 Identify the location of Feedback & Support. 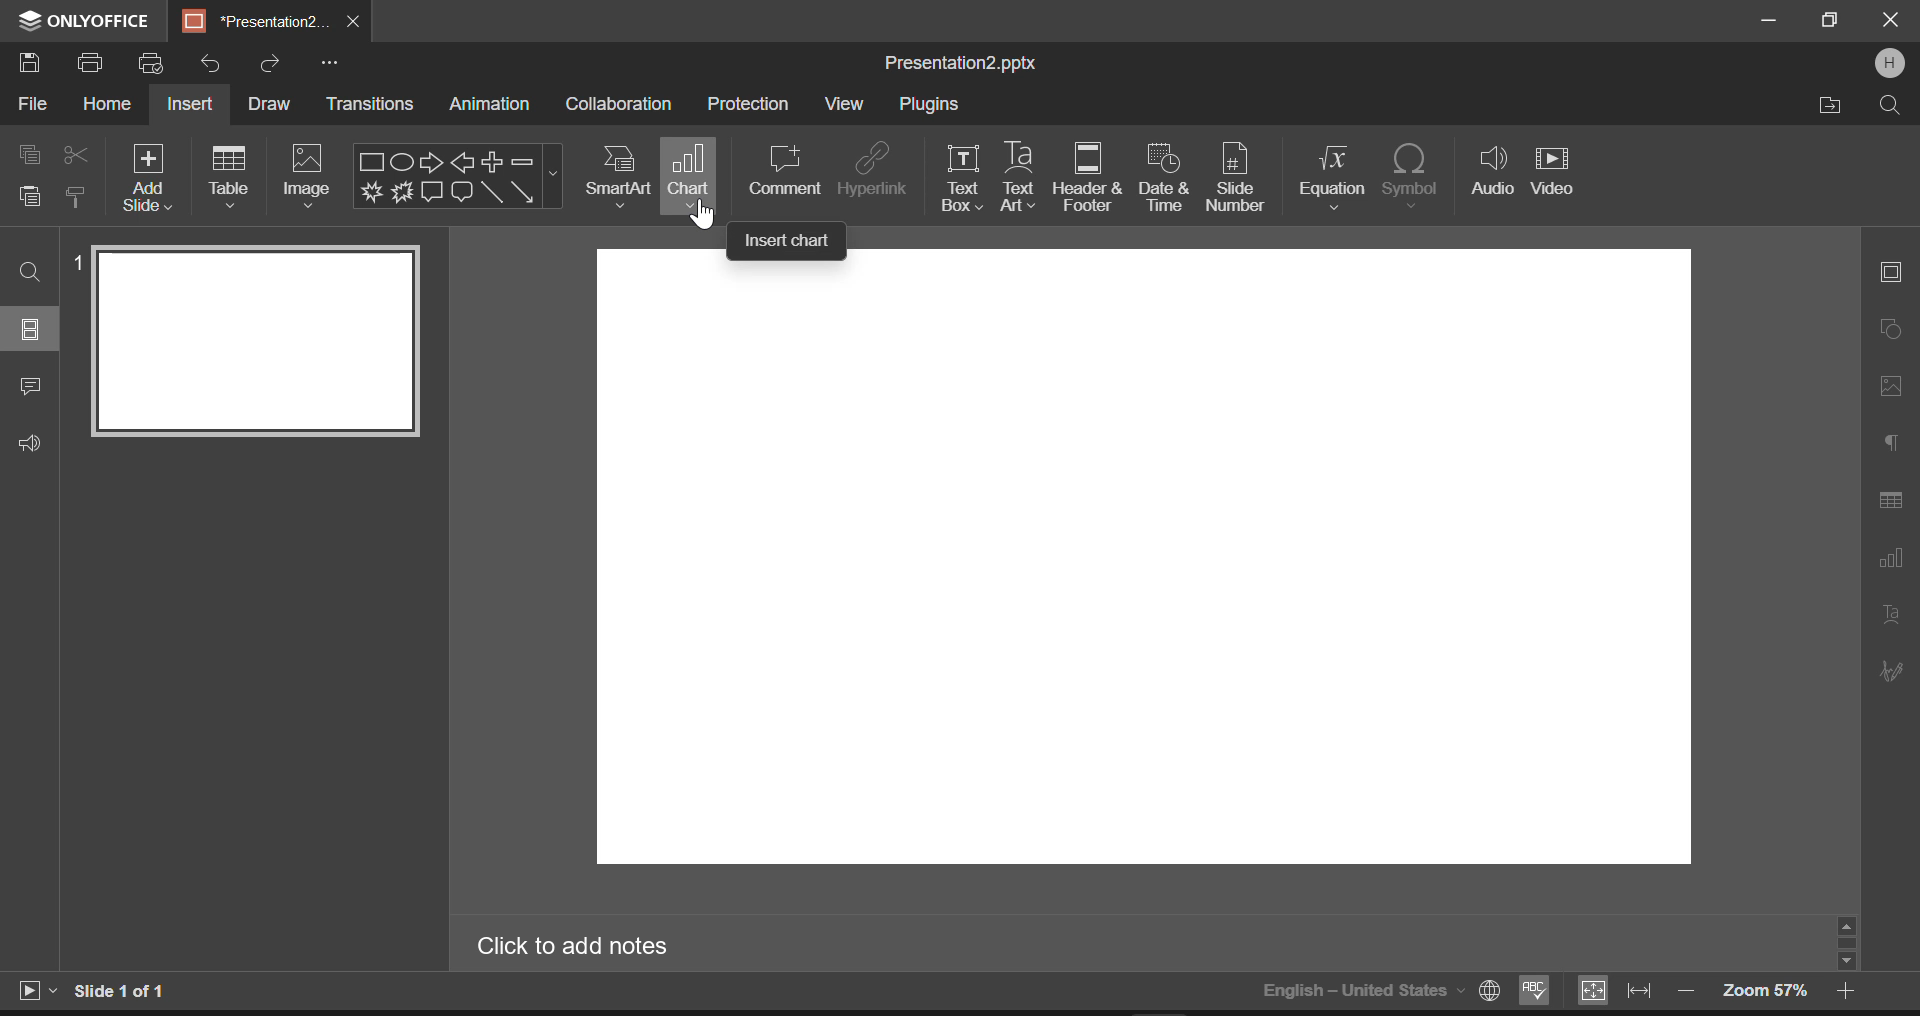
(29, 444).